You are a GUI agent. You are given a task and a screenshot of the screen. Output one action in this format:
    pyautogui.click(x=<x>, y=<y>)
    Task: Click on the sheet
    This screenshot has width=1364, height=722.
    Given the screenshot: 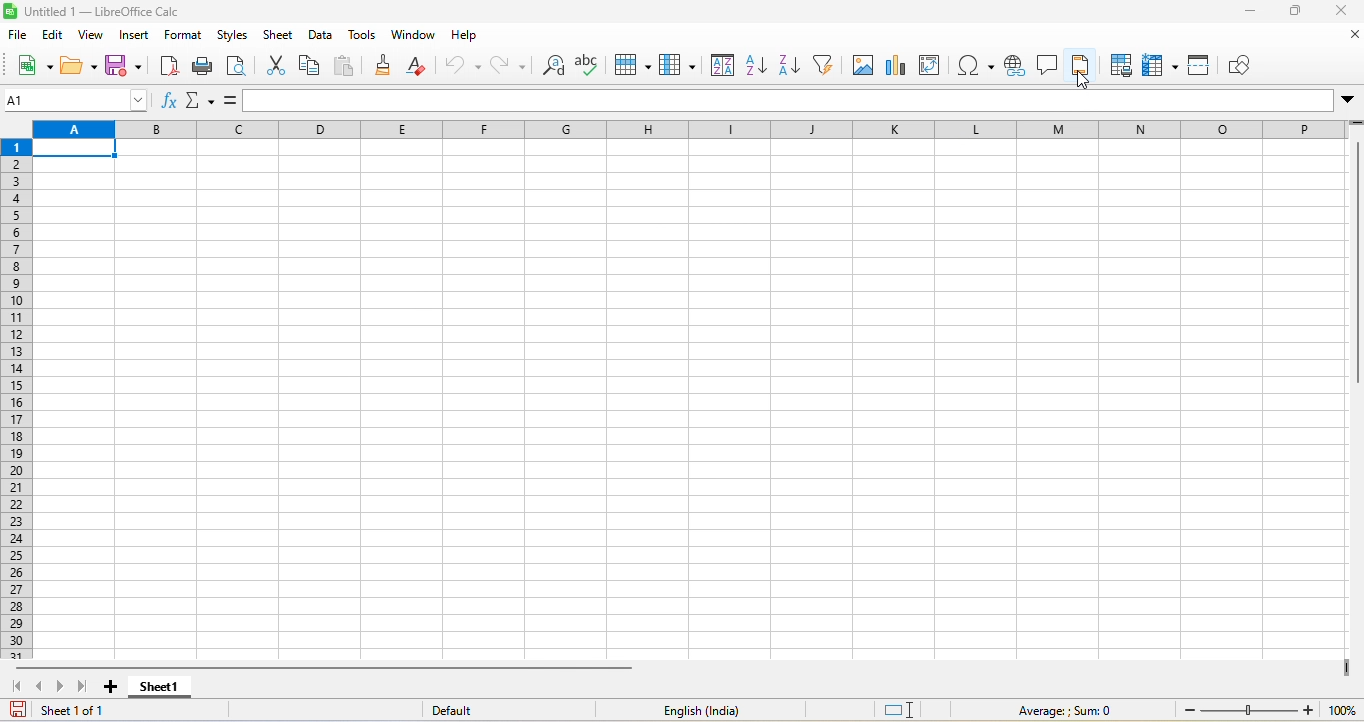 What is the action you would take?
    pyautogui.click(x=279, y=37)
    